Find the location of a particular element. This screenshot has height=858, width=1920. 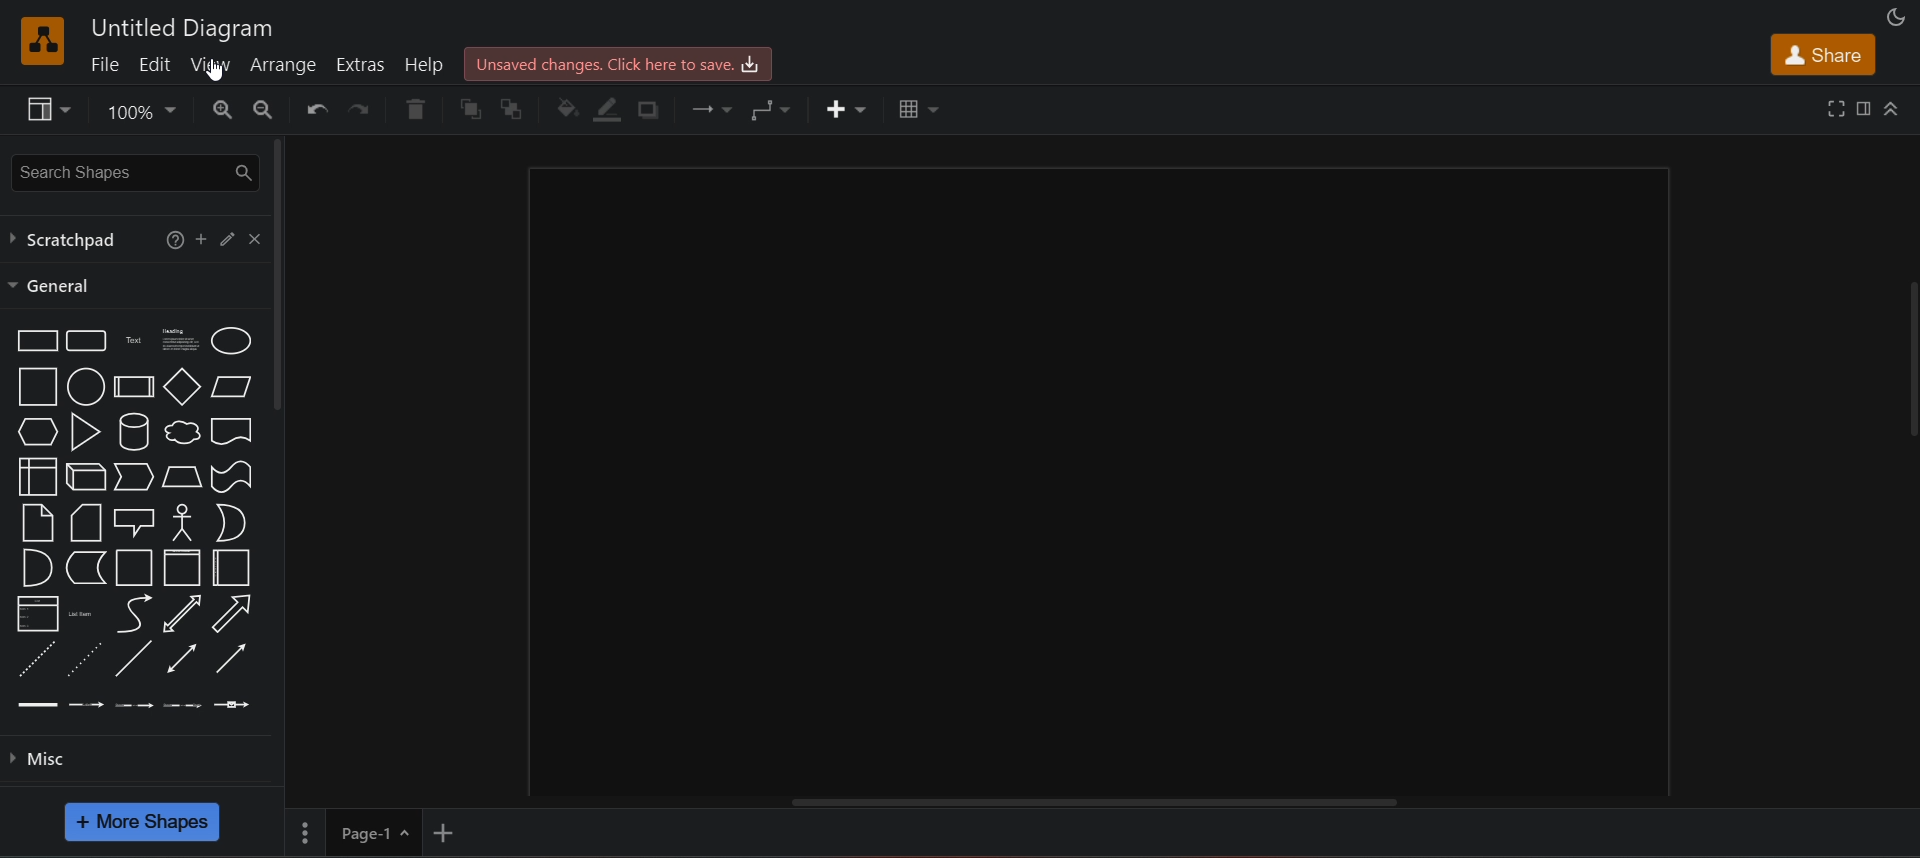

dashed linr is located at coordinates (37, 660).